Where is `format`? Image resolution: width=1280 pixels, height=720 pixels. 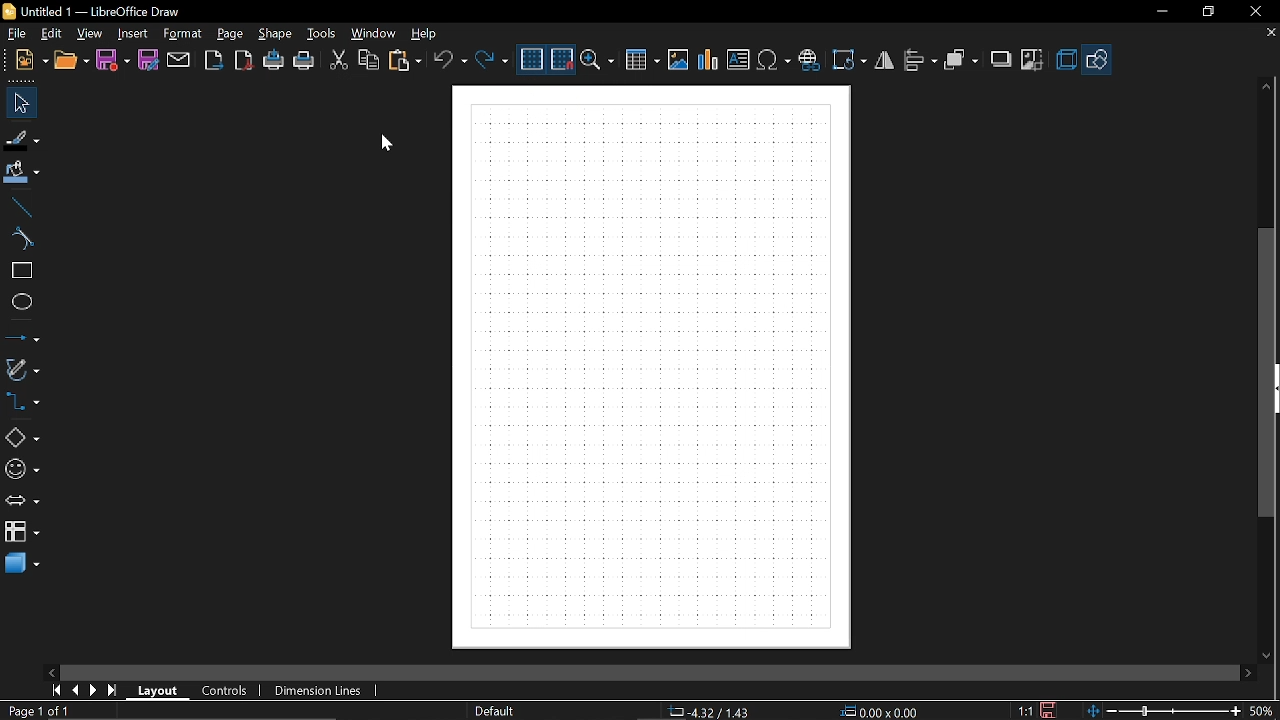 format is located at coordinates (182, 34).